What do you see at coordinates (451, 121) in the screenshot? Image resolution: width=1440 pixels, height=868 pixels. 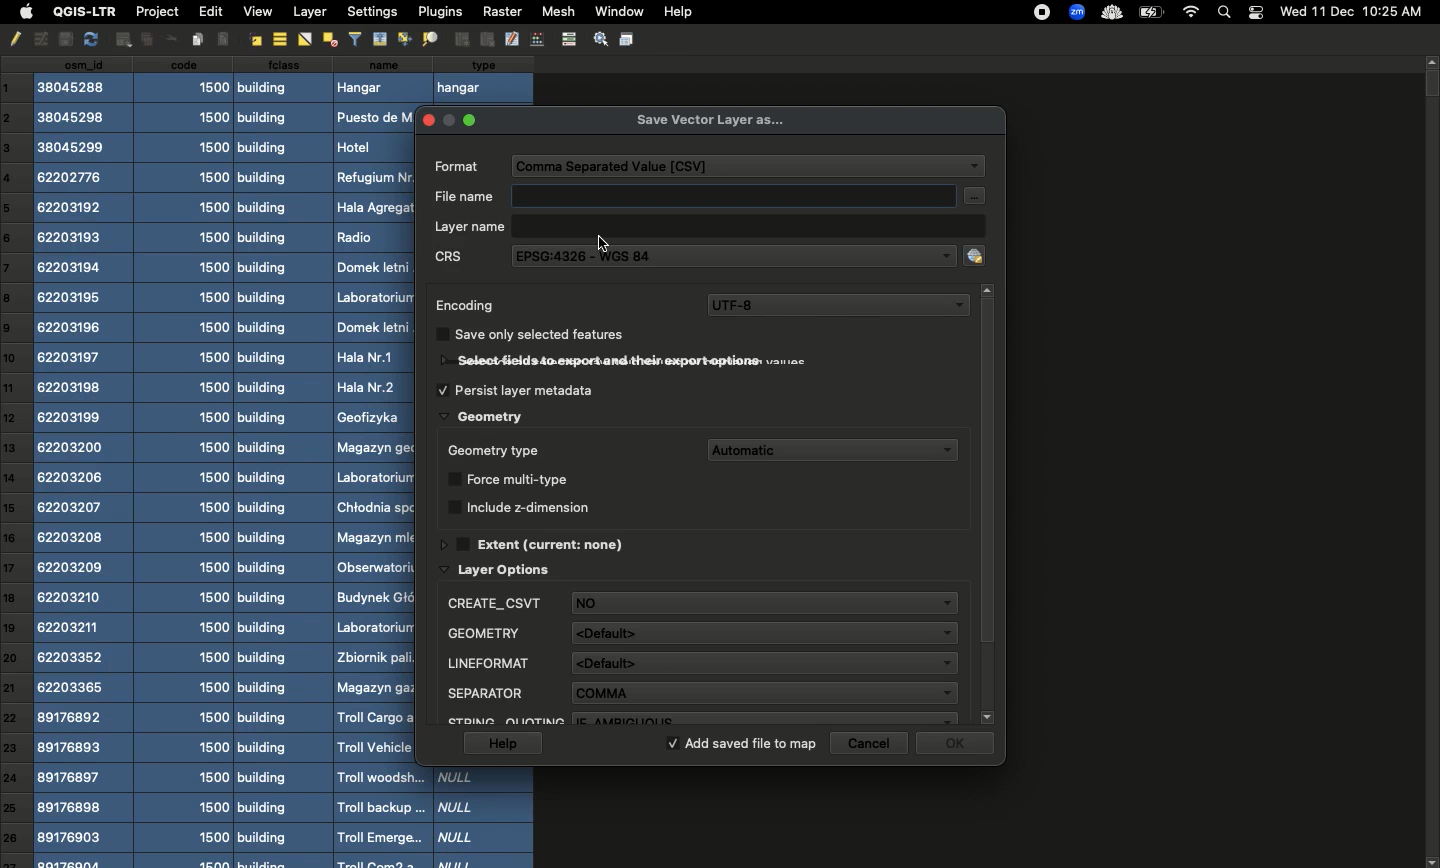 I see `minimize` at bounding box center [451, 121].